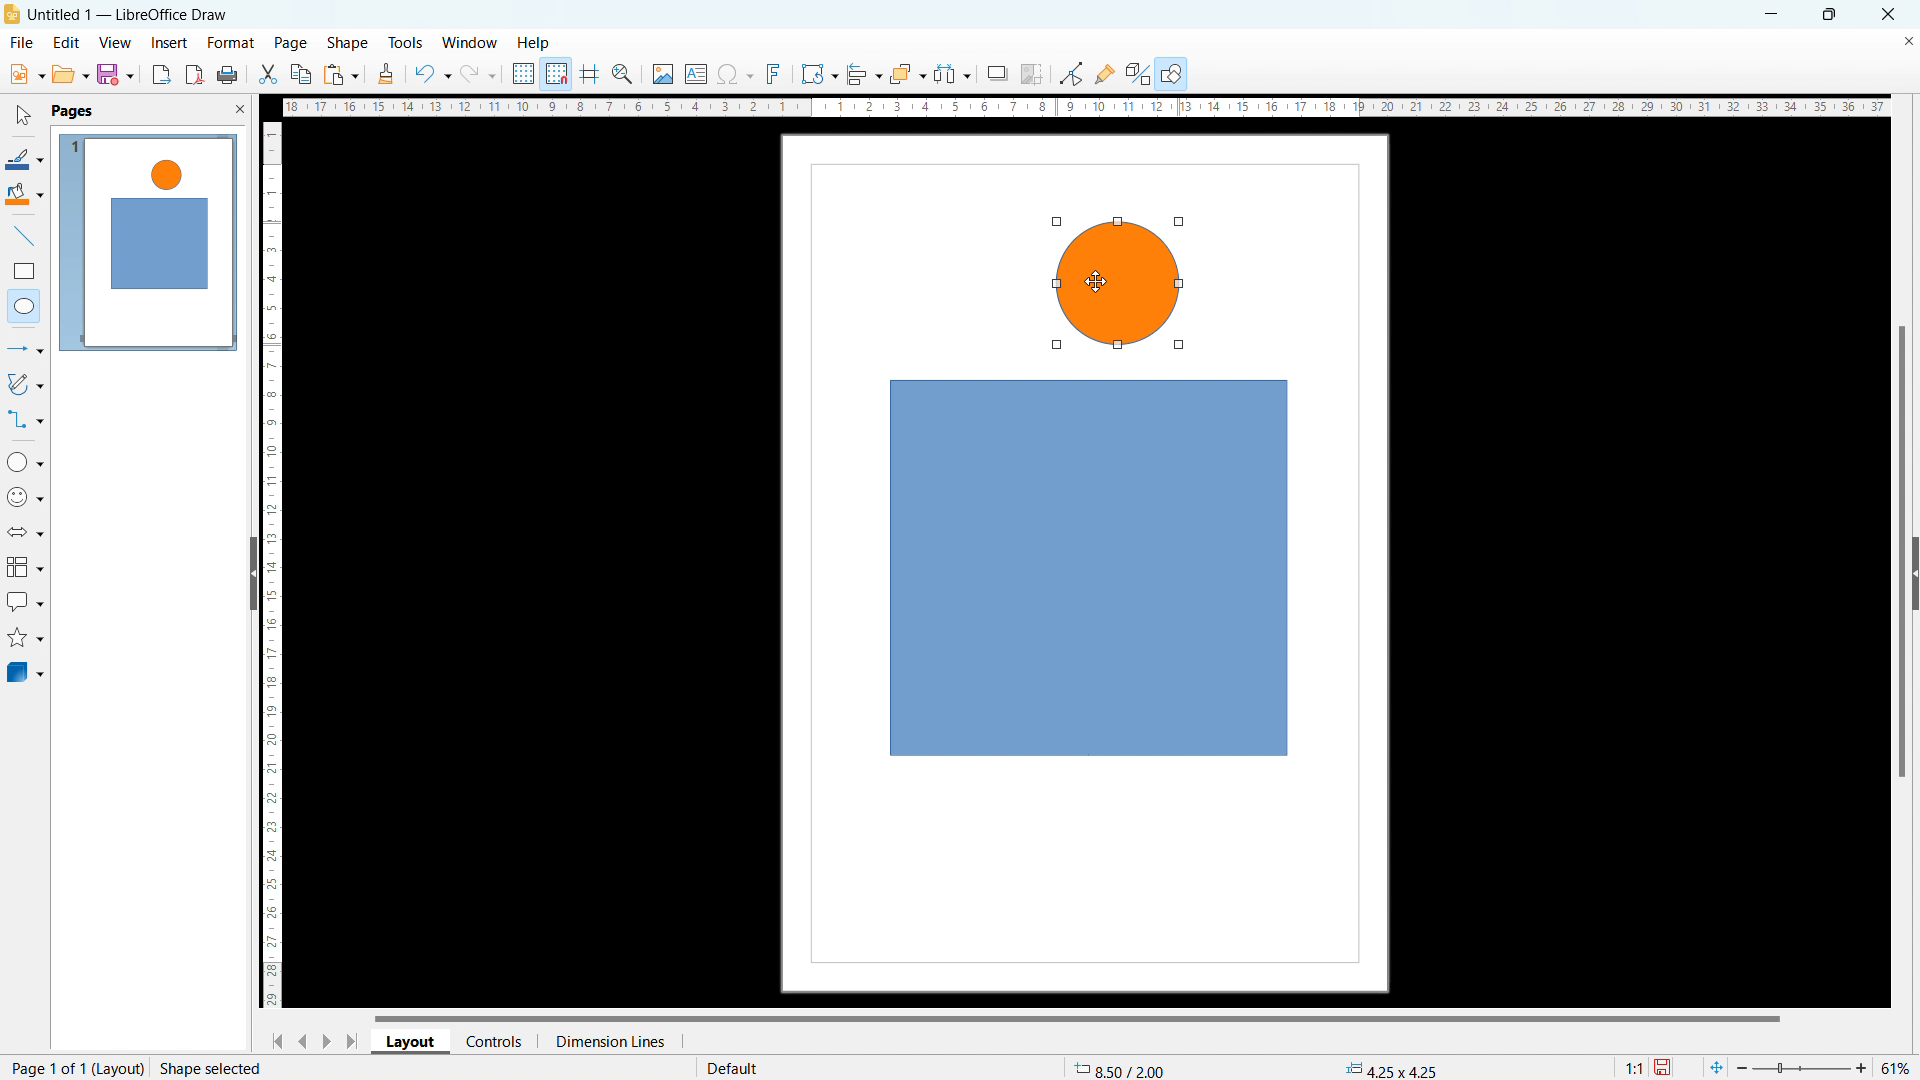 The image size is (1920, 1080). Describe the element at coordinates (1631, 1065) in the screenshot. I see `scaling factor` at that location.